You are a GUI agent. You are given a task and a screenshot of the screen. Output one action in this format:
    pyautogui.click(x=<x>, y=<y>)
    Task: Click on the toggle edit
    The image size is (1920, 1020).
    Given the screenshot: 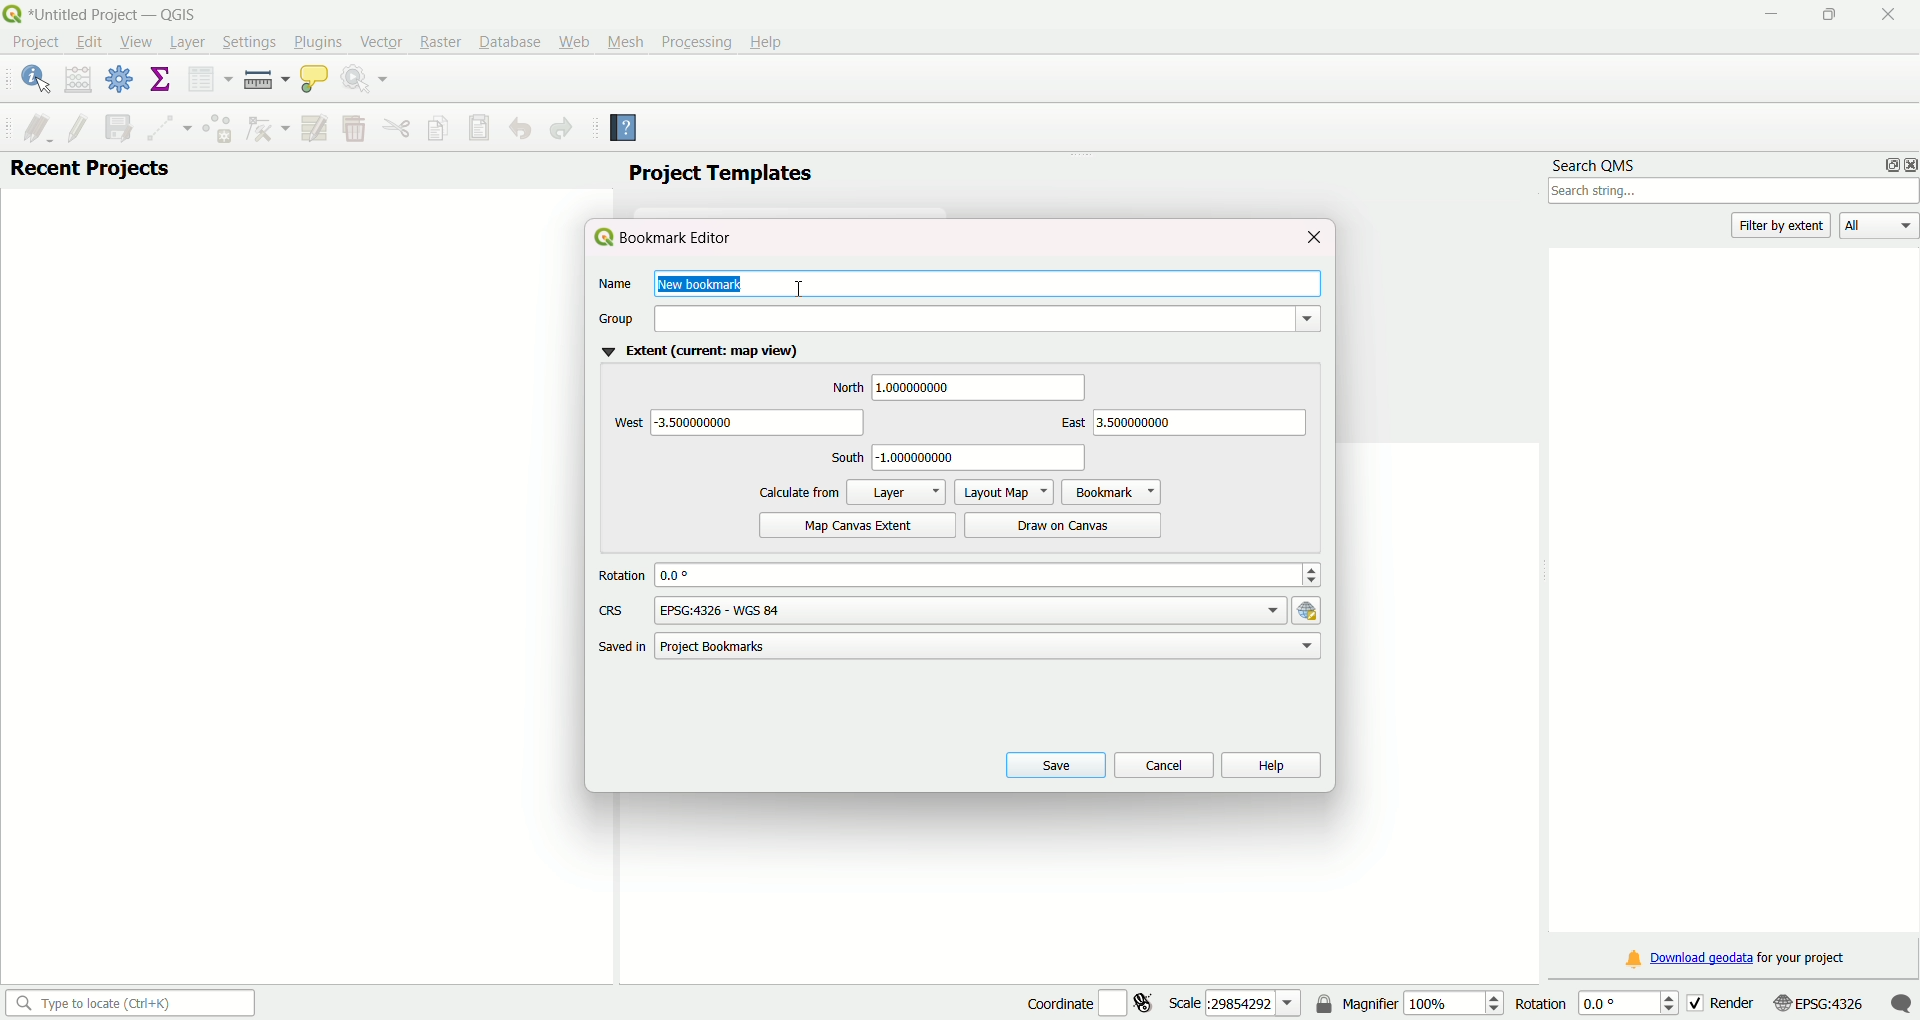 What is the action you would take?
    pyautogui.click(x=77, y=126)
    